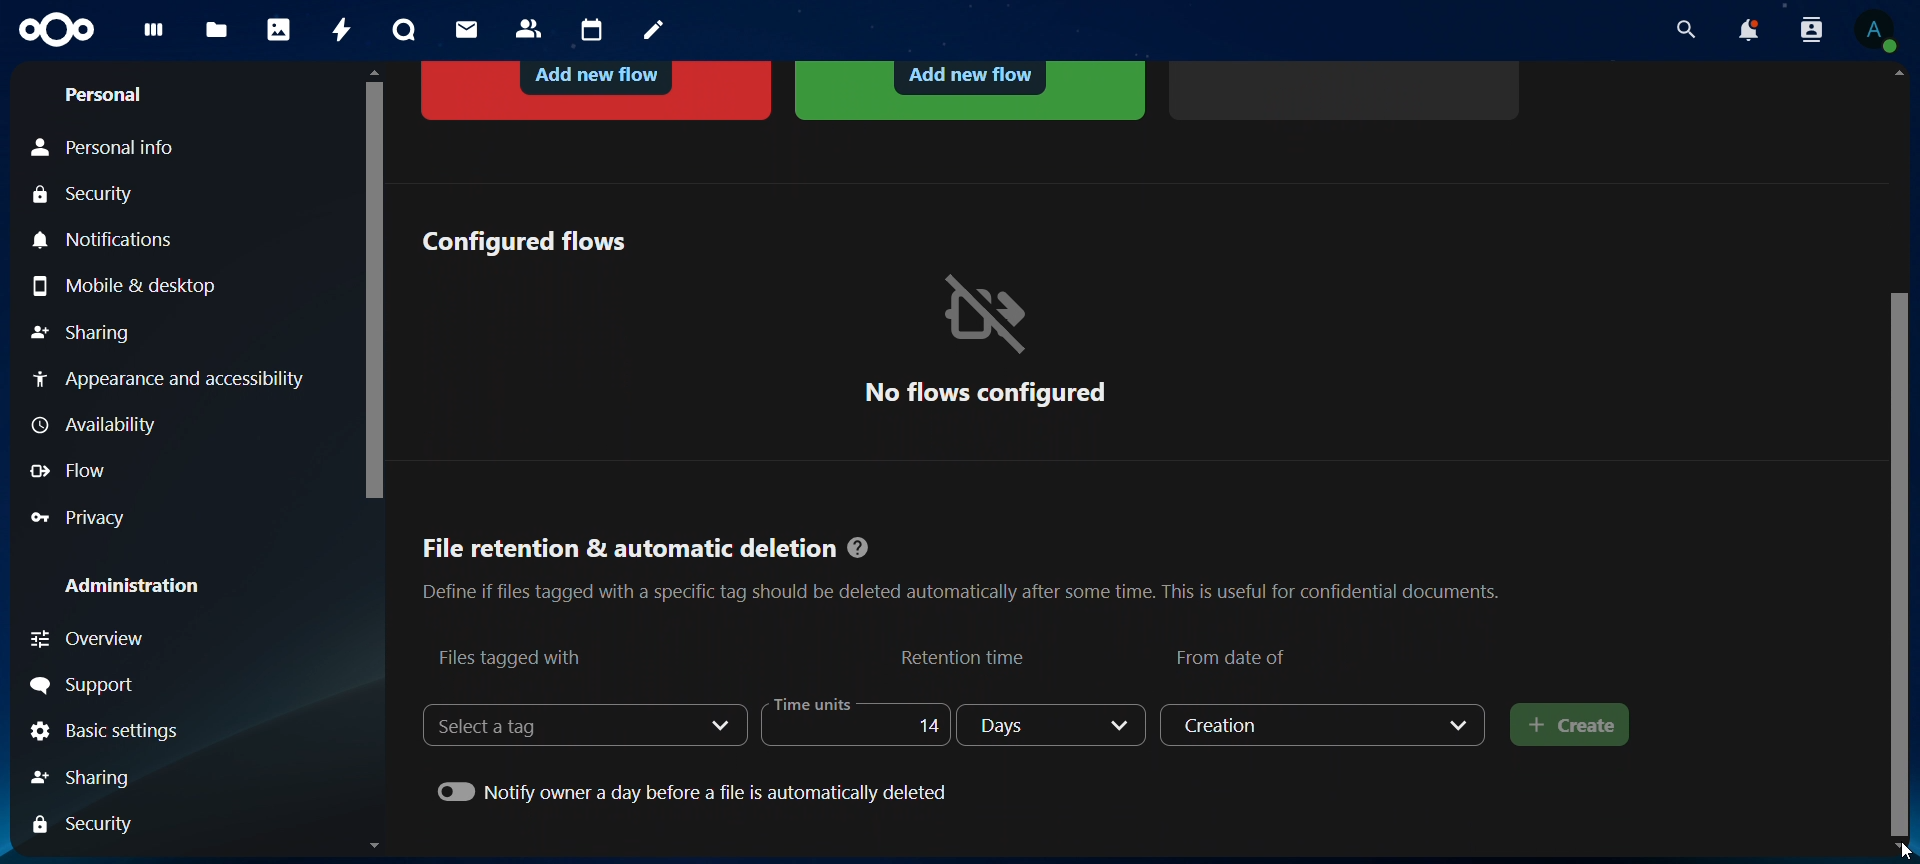 The width and height of the screenshot is (1920, 864). Describe the element at coordinates (99, 427) in the screenshot. I see `availabilty` at that location.